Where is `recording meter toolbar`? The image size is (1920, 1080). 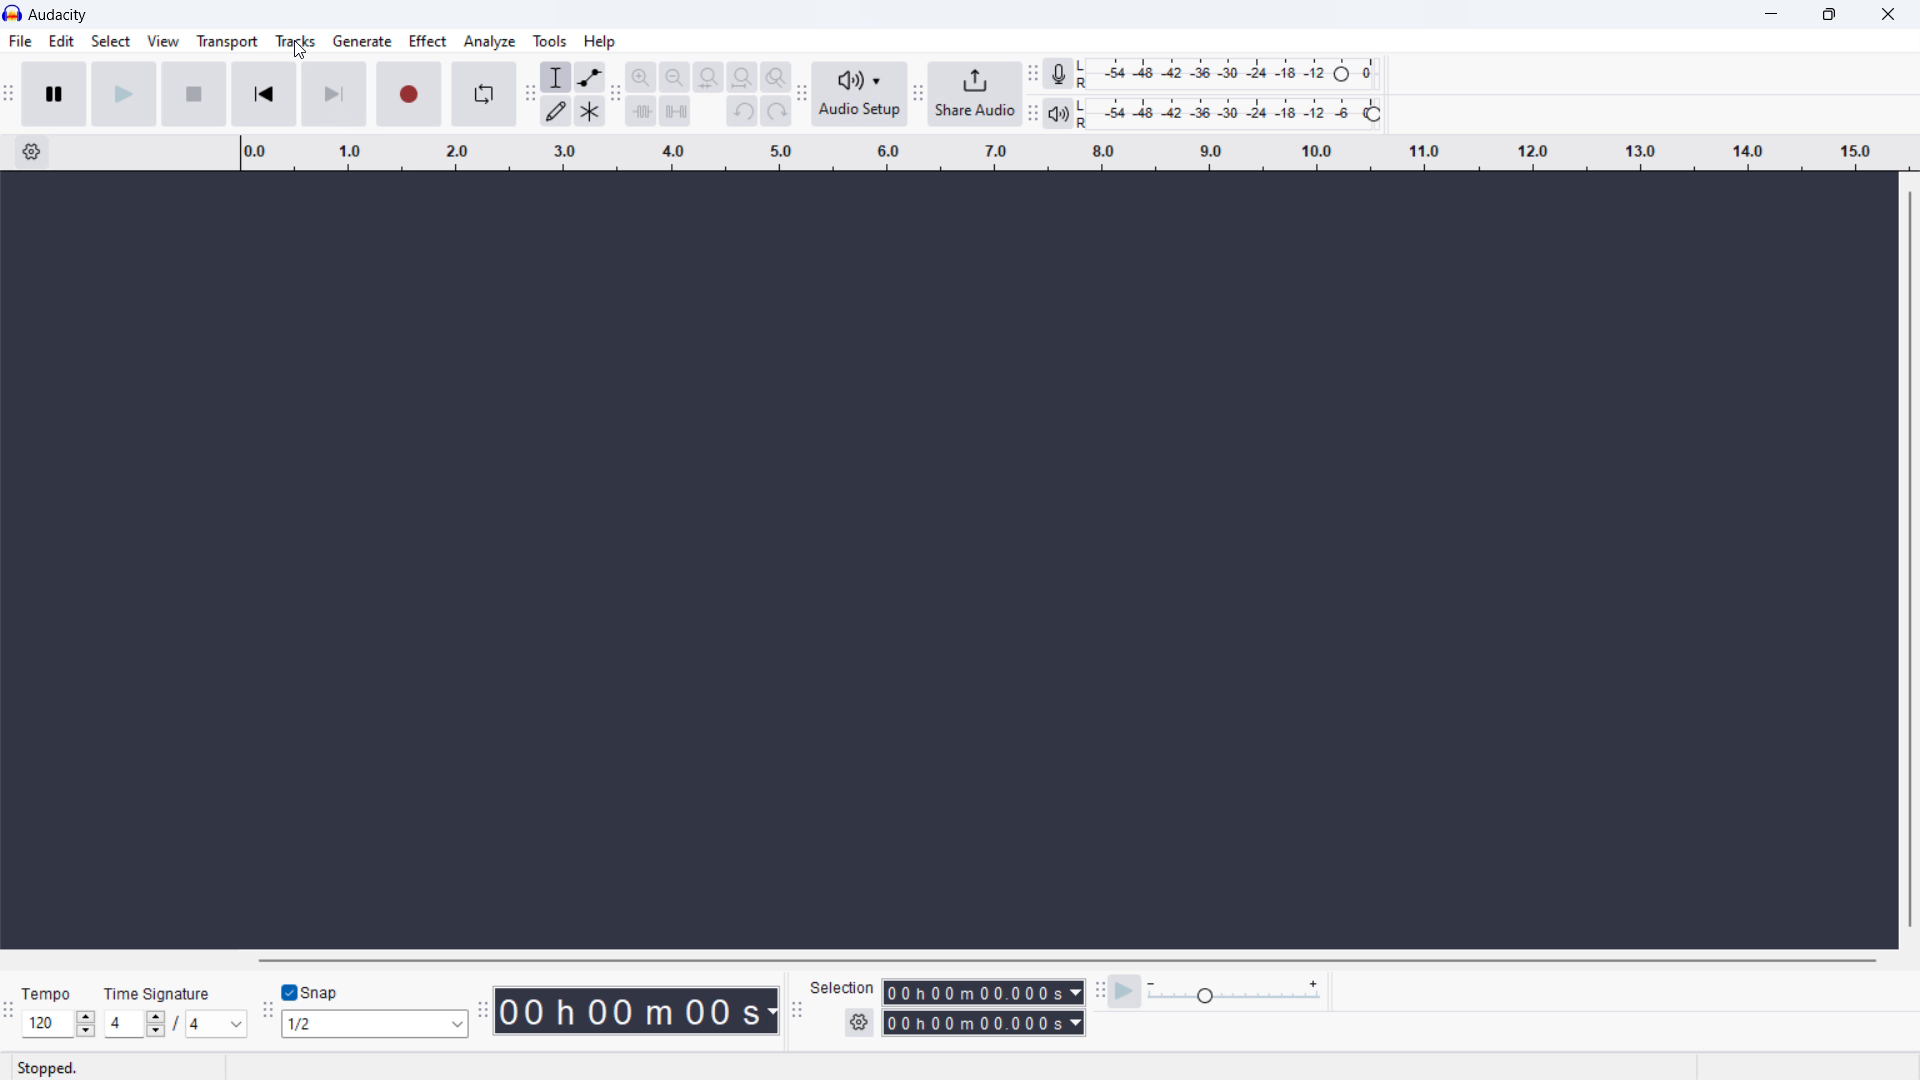 recording meter toolbar is located at coordinates (1033, 74).